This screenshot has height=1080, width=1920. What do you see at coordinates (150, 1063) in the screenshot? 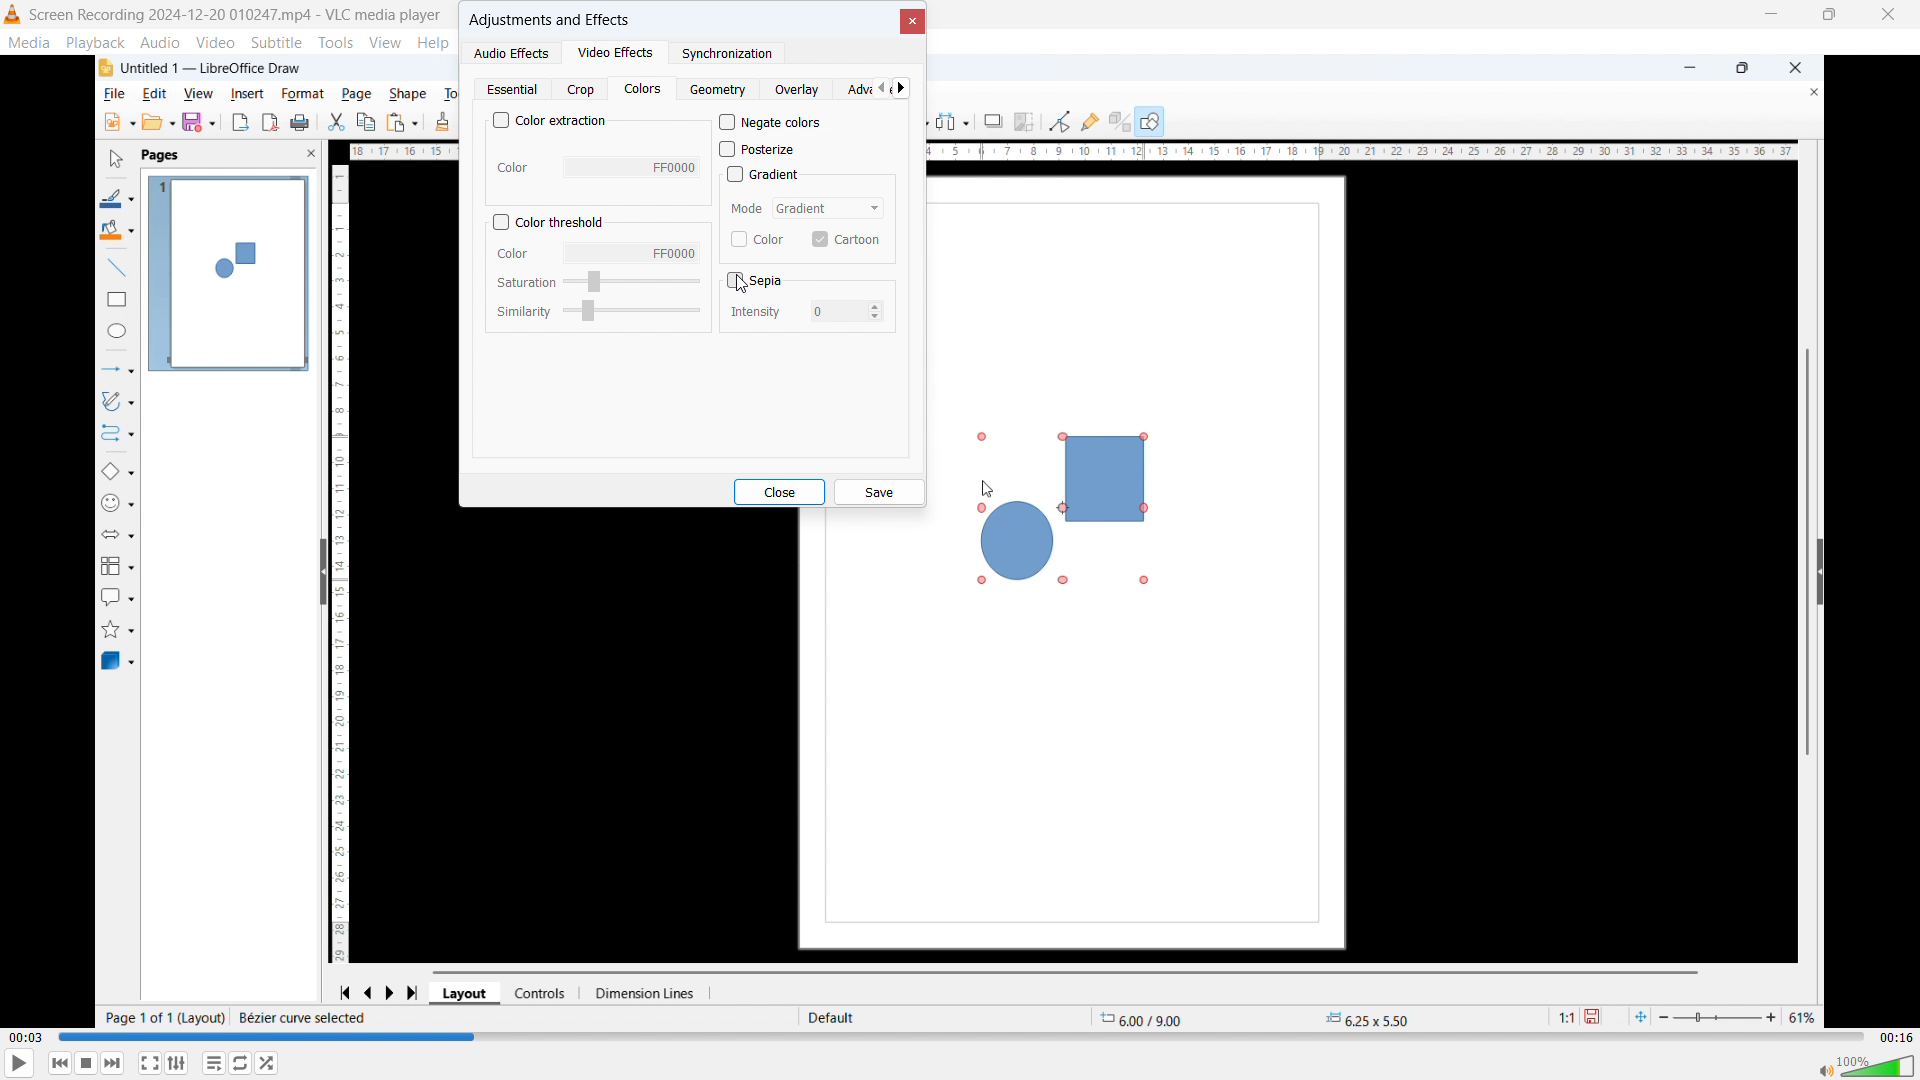
I see `Full screen` at bounding box center [150, 1063].